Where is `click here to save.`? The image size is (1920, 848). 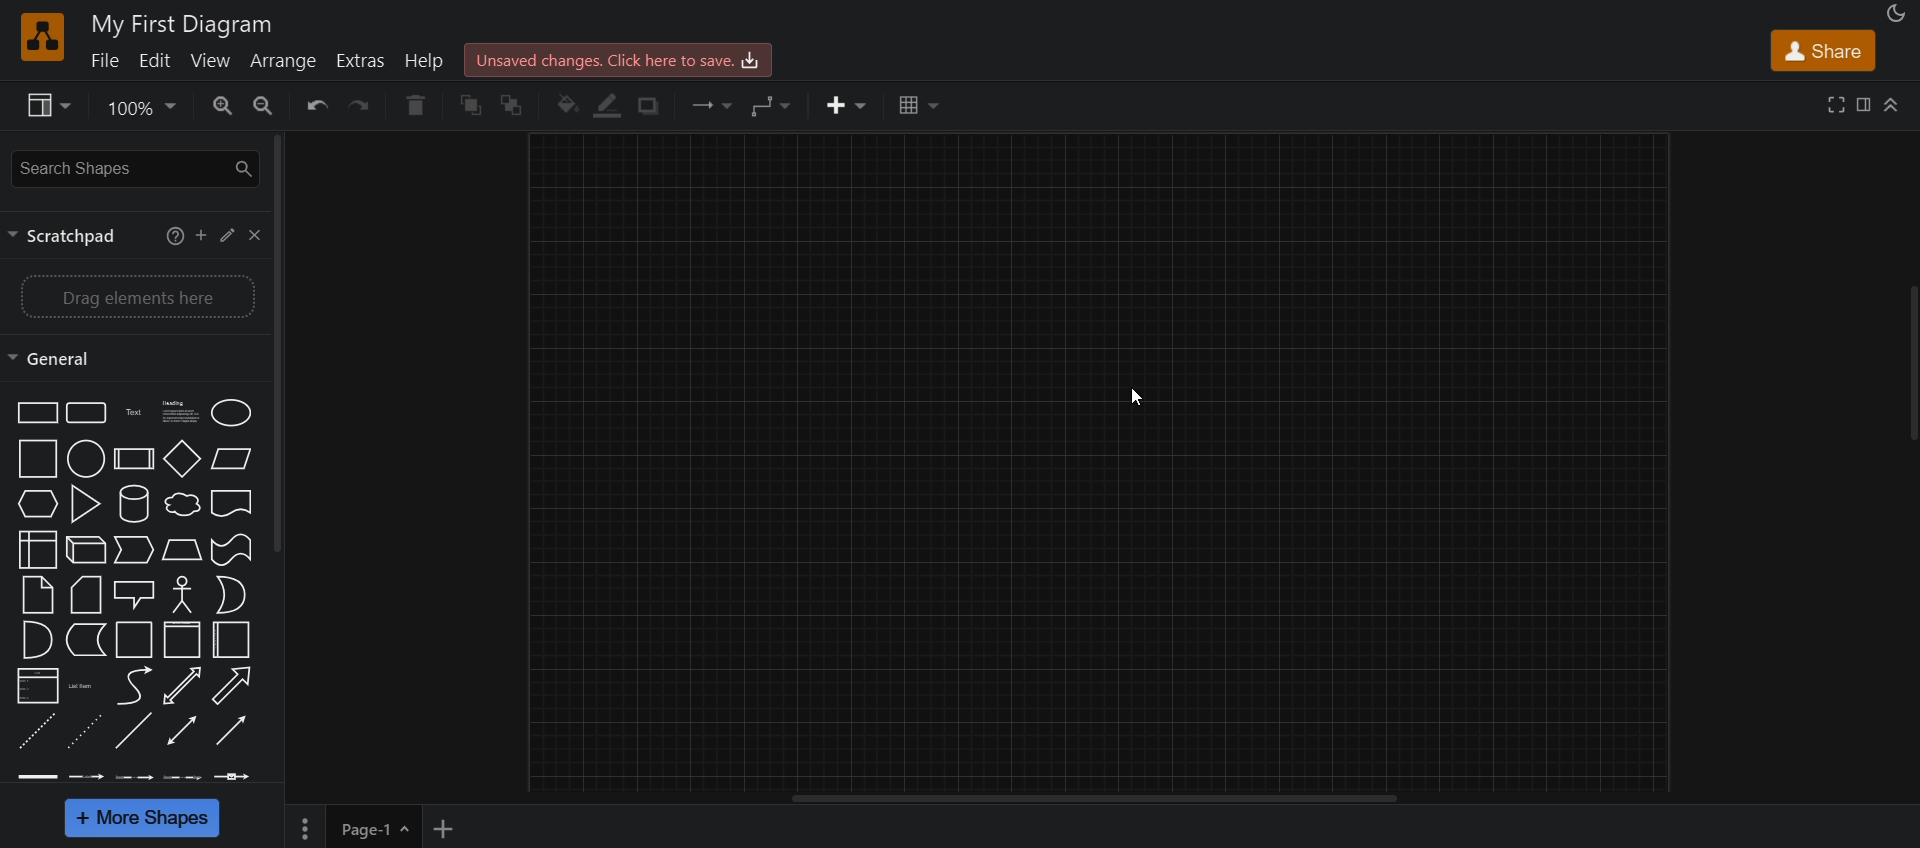
click here to save. is located at coordinates (616, 58).